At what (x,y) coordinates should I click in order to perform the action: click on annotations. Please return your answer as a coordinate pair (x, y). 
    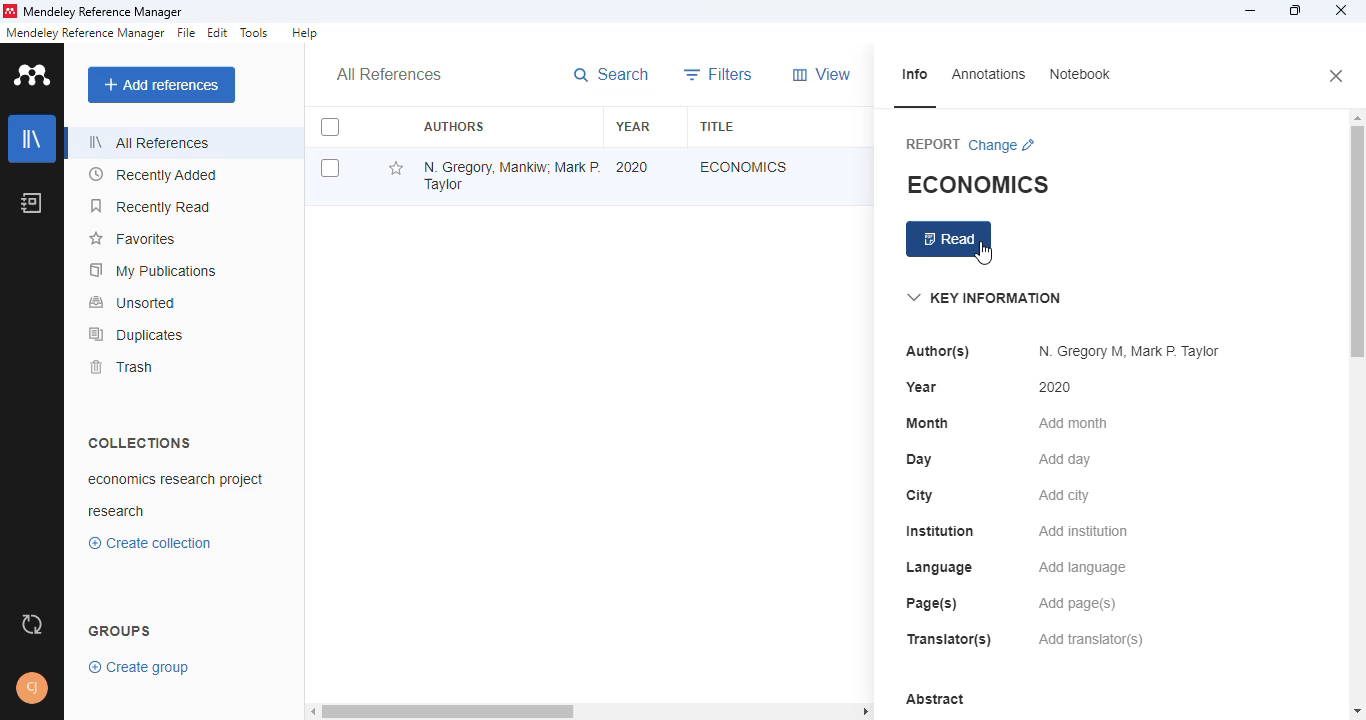
    Looking at the image, I should click on (987, 74).